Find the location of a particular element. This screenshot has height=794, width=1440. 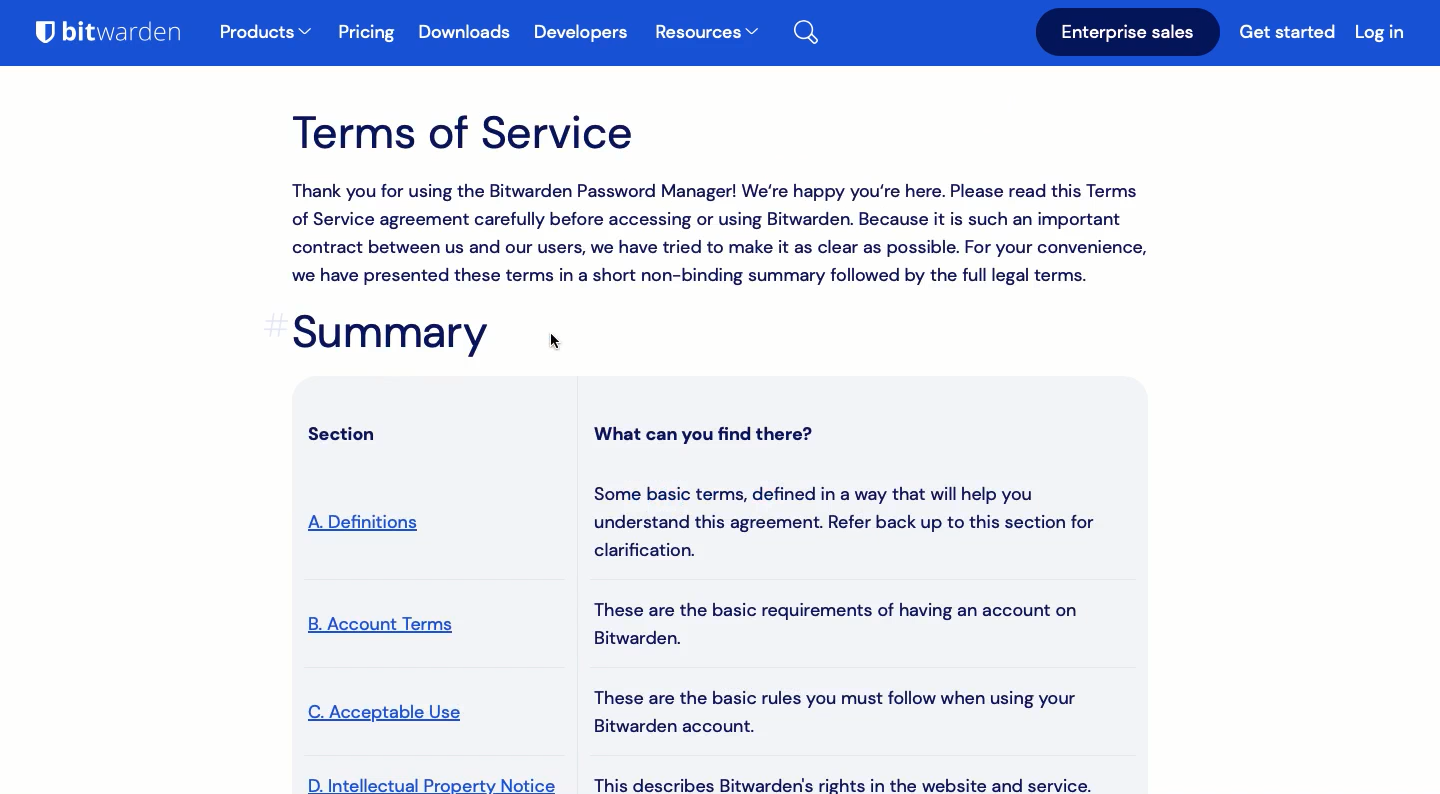

Resources is located at coordinates (706, 34).